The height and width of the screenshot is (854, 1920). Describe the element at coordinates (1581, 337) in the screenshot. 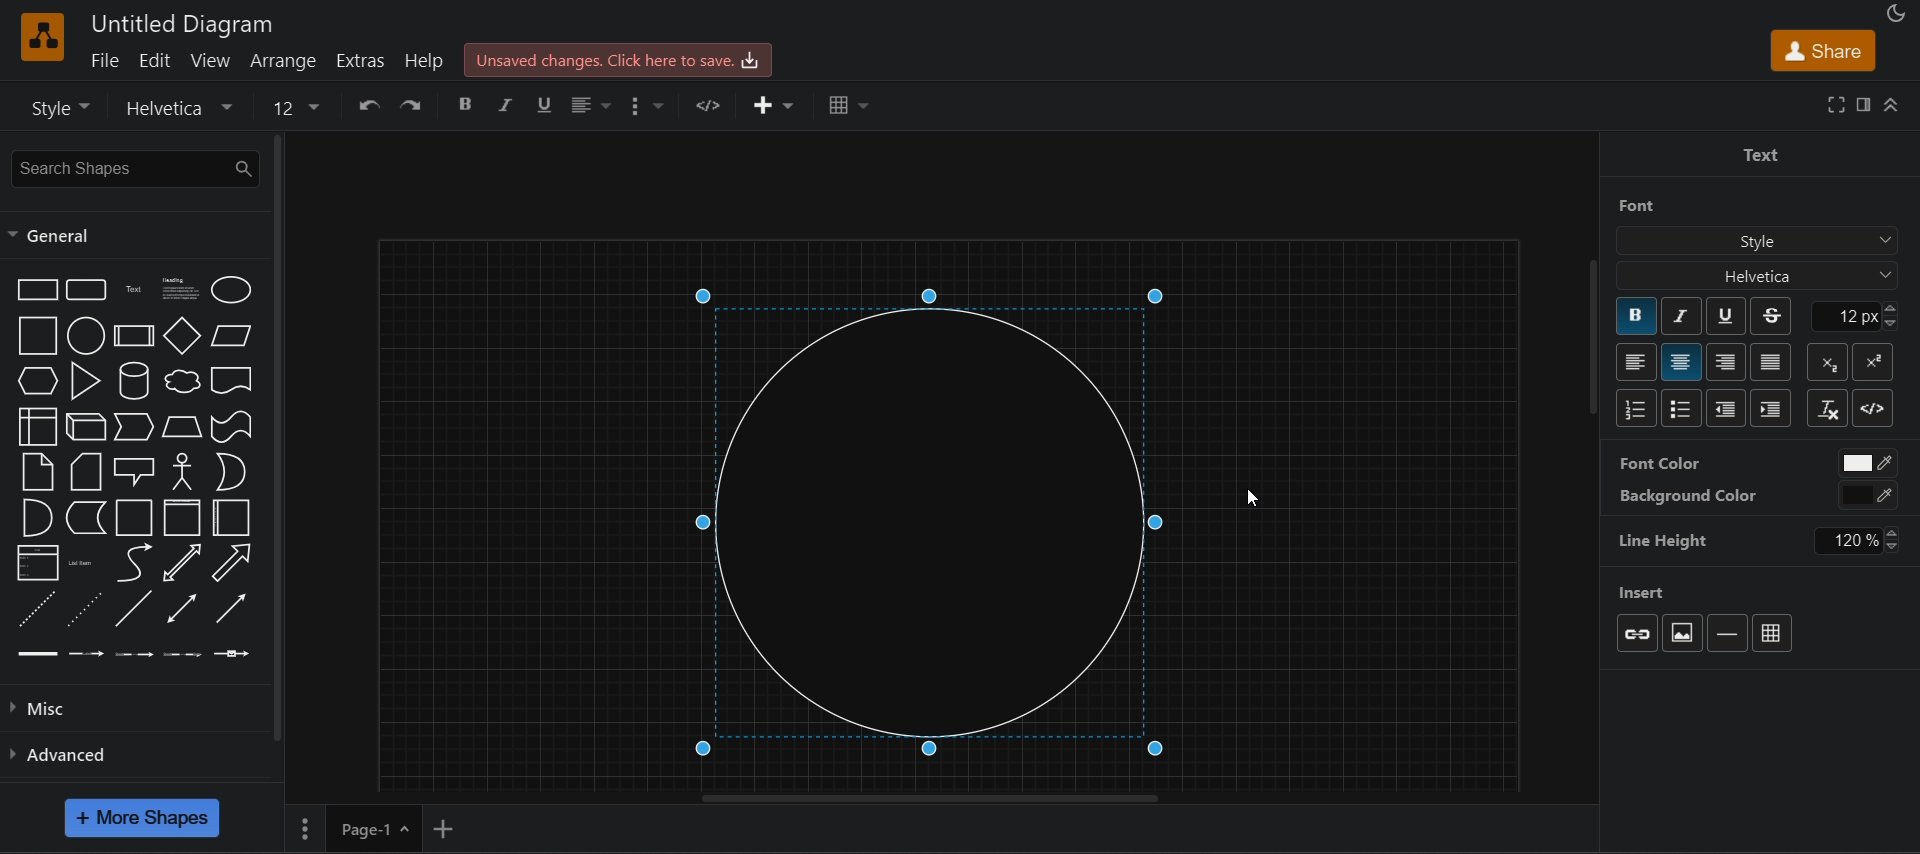

I see `vertical scroll bar` at that location.